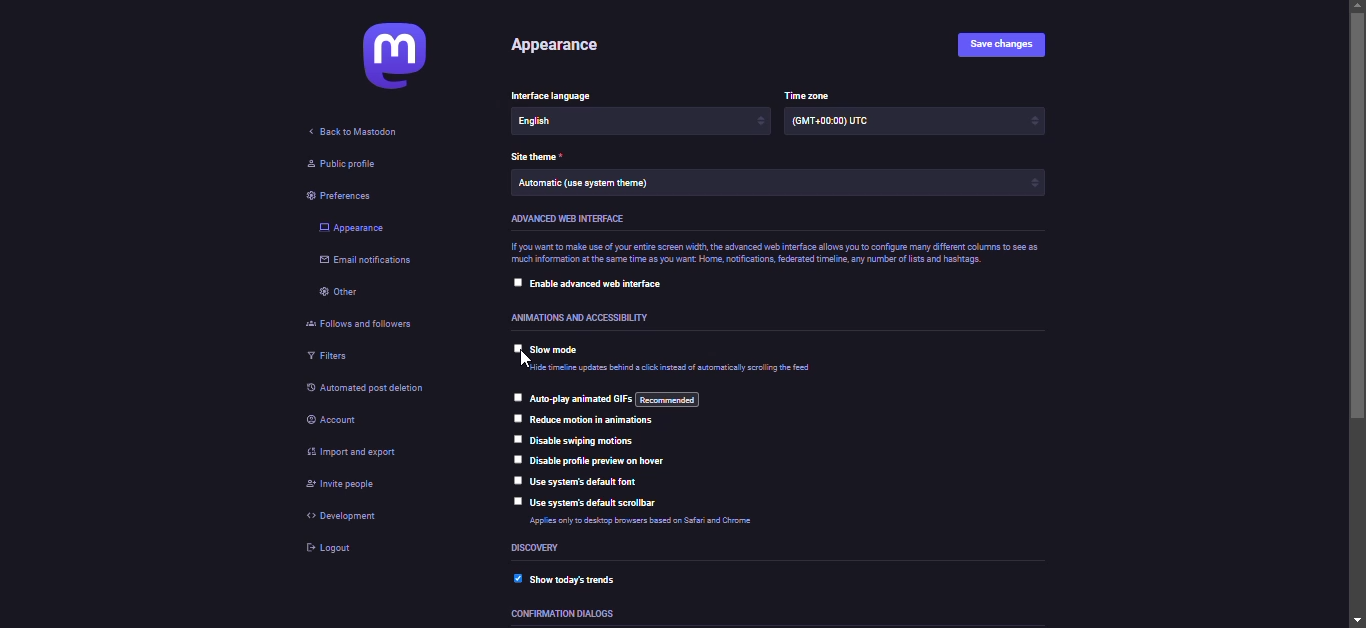 The image size is (1366, 628). I want to click on click to select, so click(514, 502).